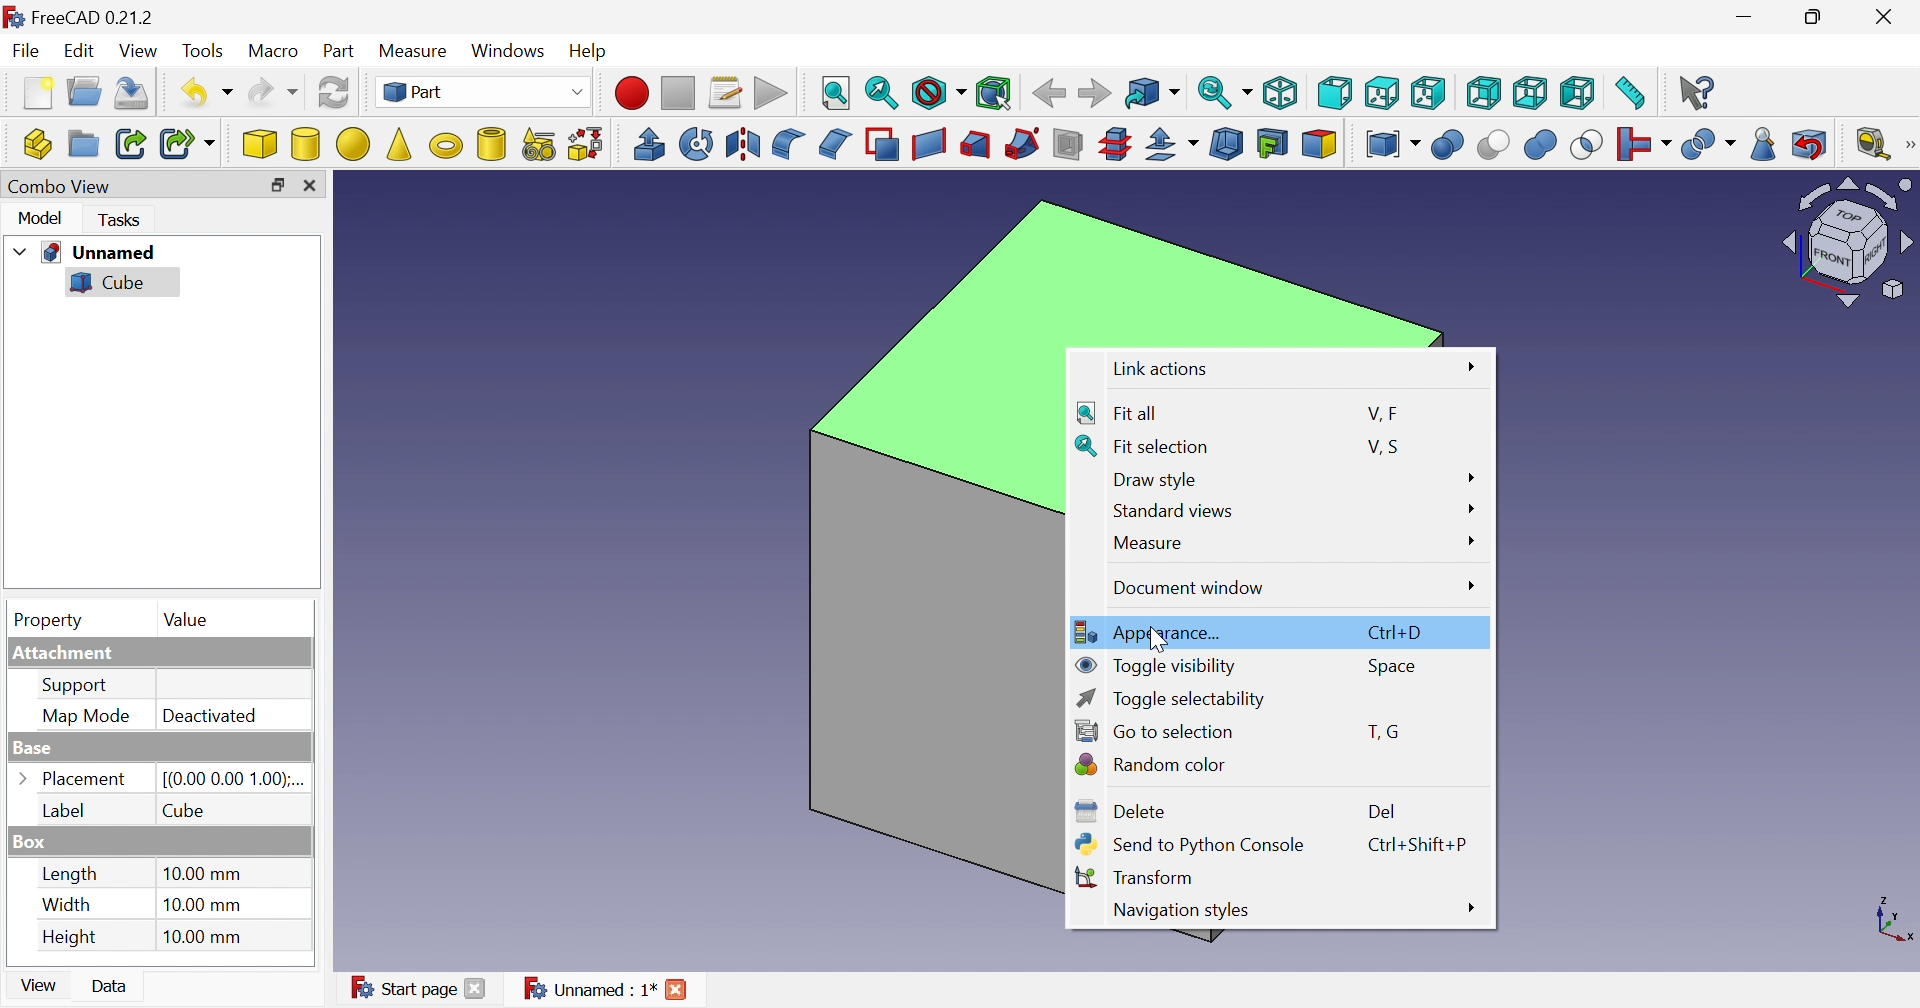  What do you see at coordinates (1279, 92) in the screenshot?
I see `Isometric` at bounding box center [1279, 92].